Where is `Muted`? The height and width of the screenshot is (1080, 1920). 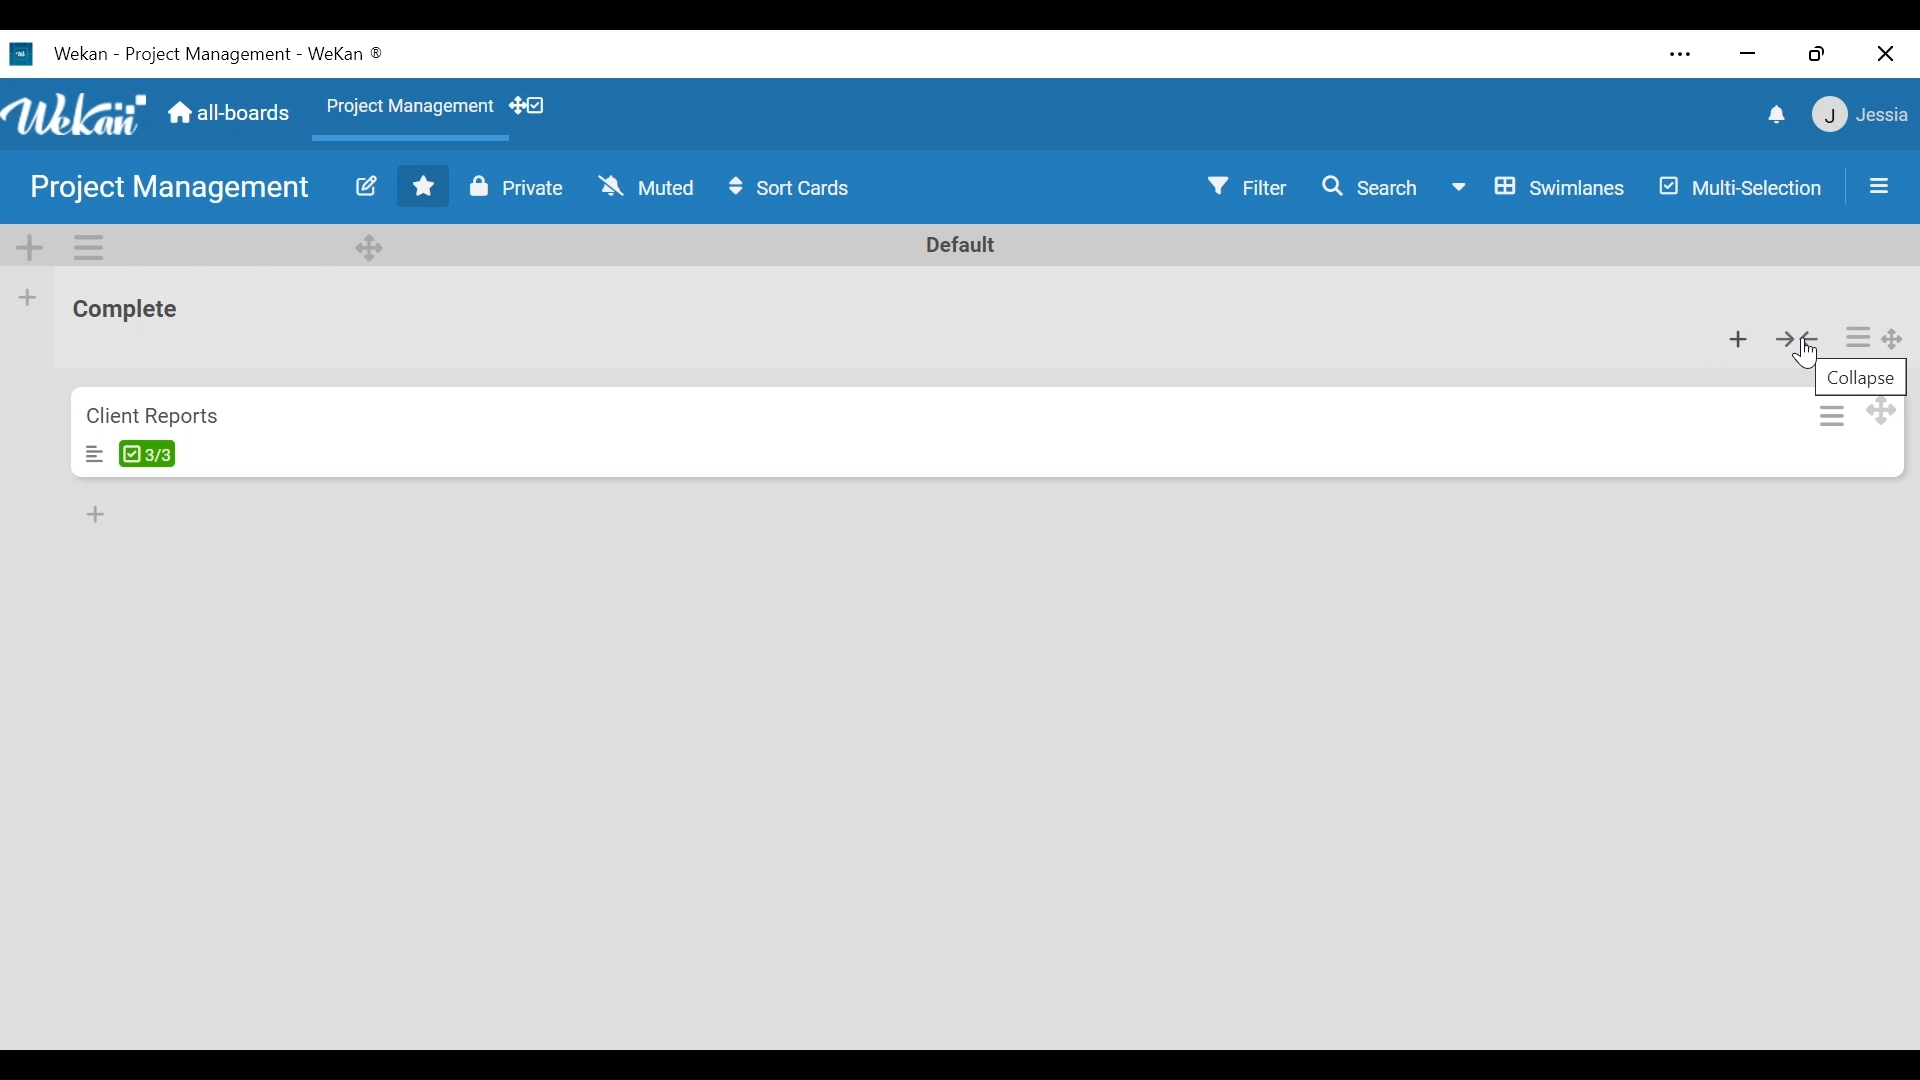
Muted is located at coordinates (650, 187).